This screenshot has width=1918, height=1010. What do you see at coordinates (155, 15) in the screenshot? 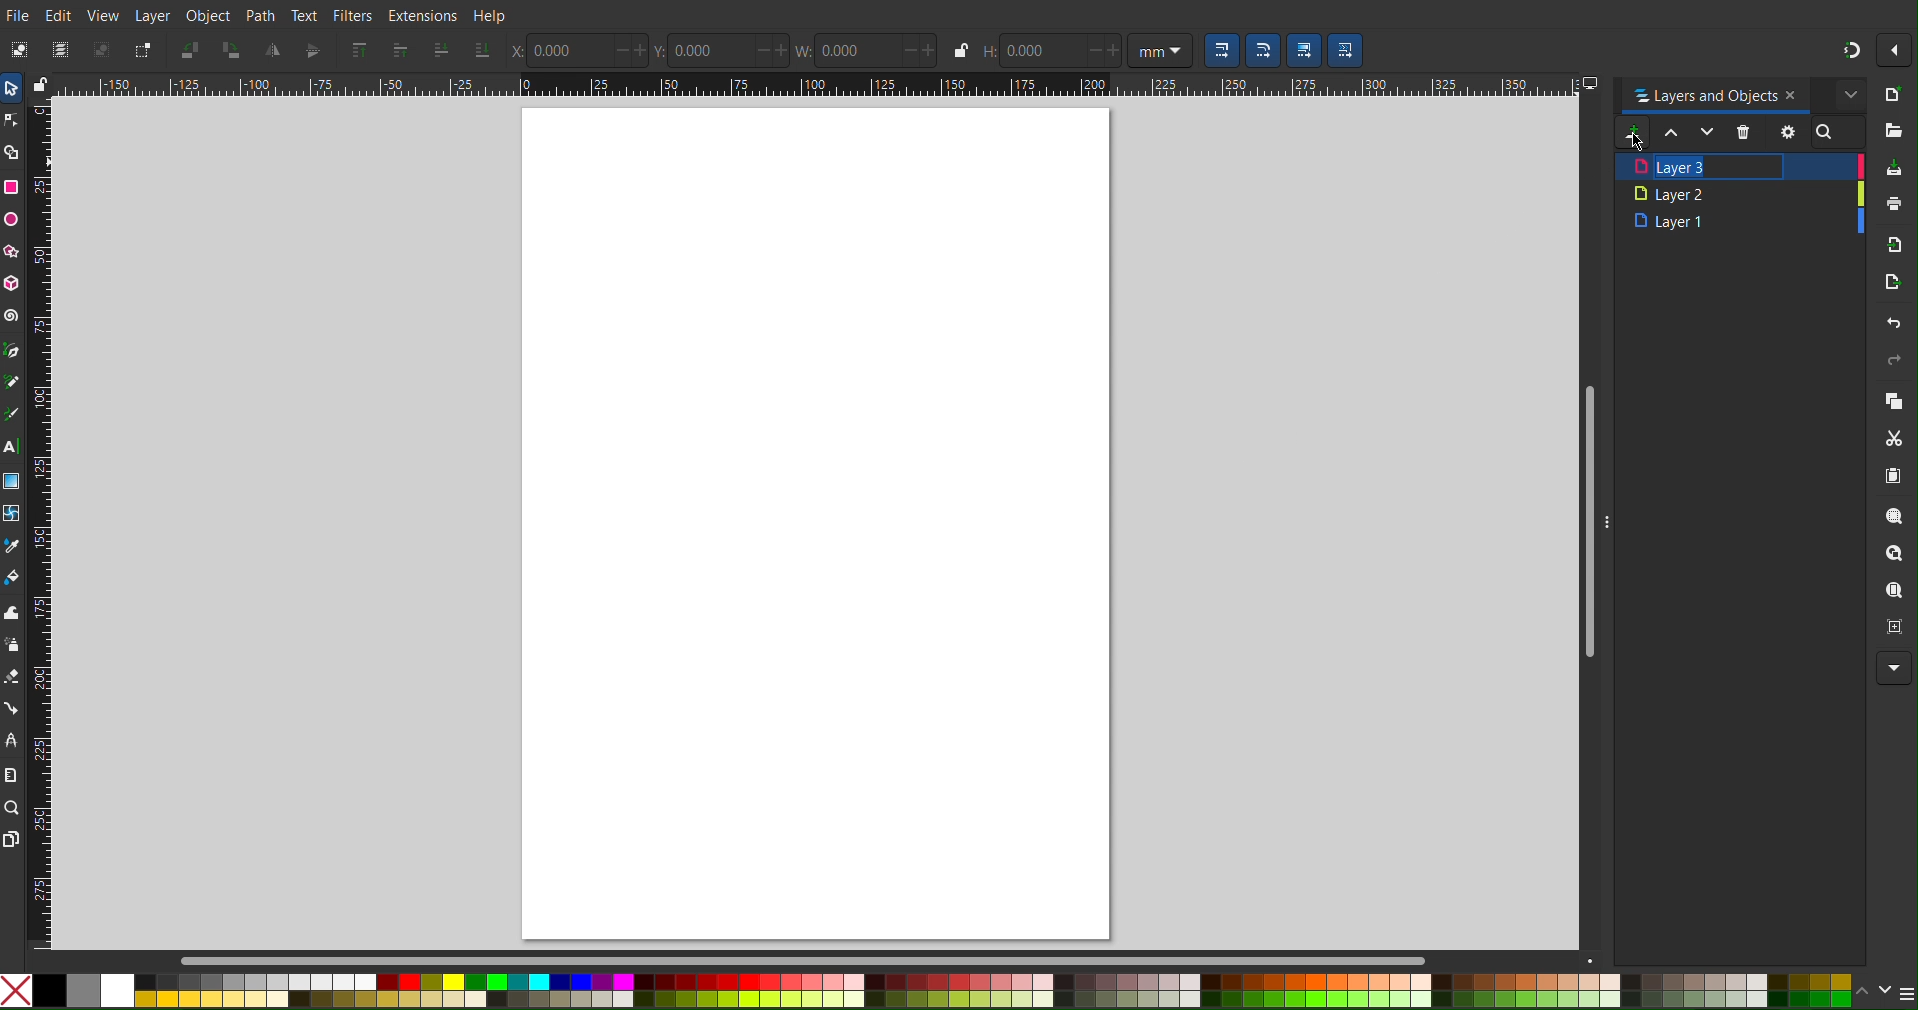
I see `Layer` at bounding box center [155, 15].